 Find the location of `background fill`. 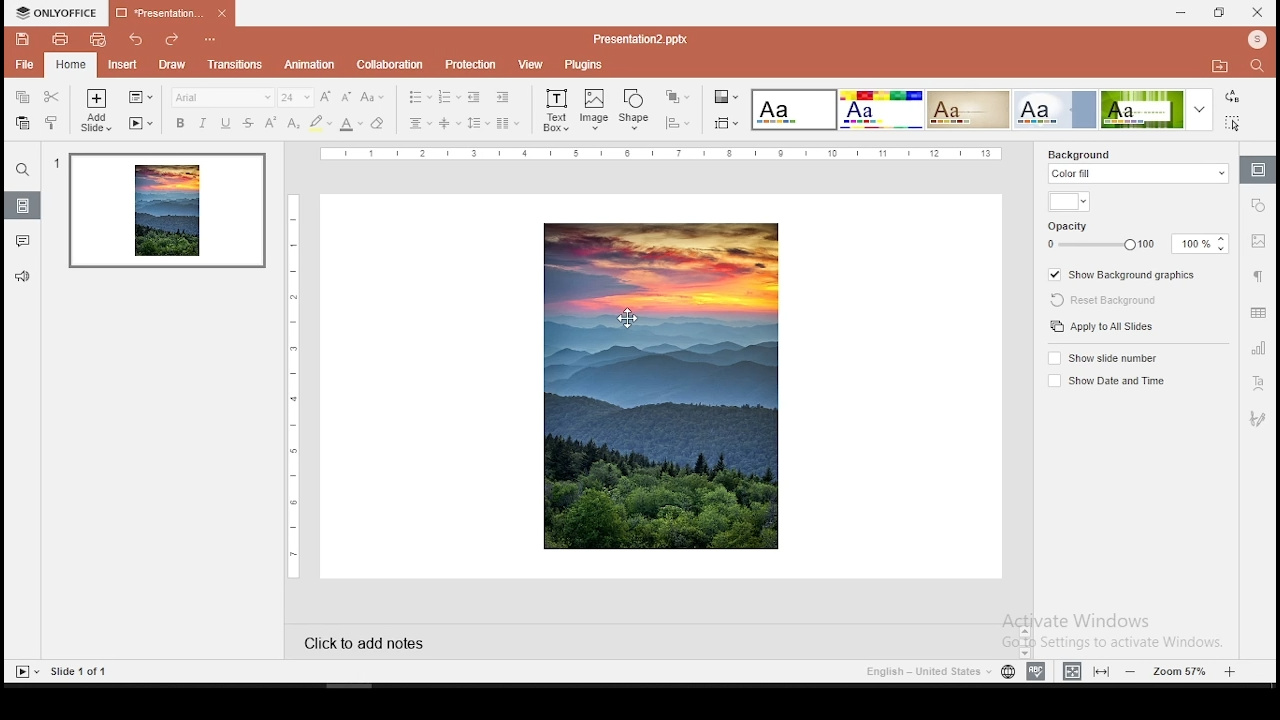

background fill is located at coordinates (1137, 166).